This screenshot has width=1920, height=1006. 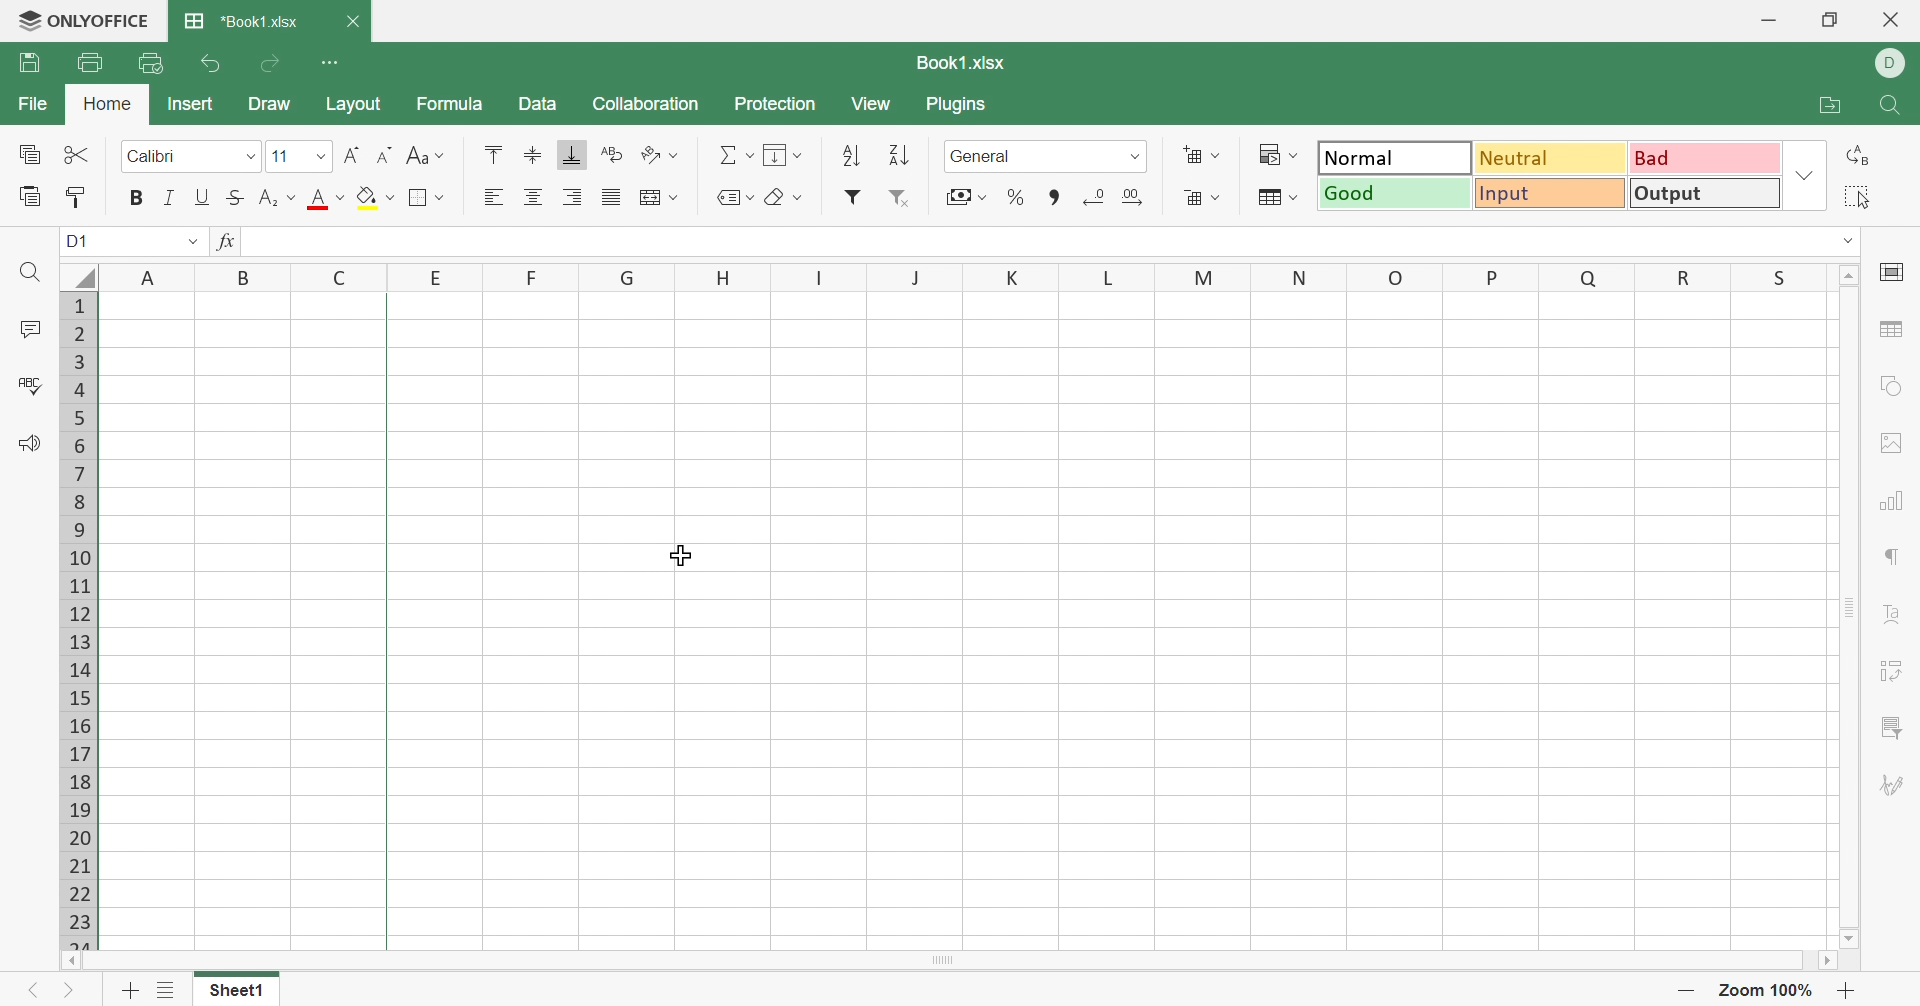 What do you see at coordinates (493, 154) in the screenshot?
I see `Align Top` at bounding box center [493, 154].